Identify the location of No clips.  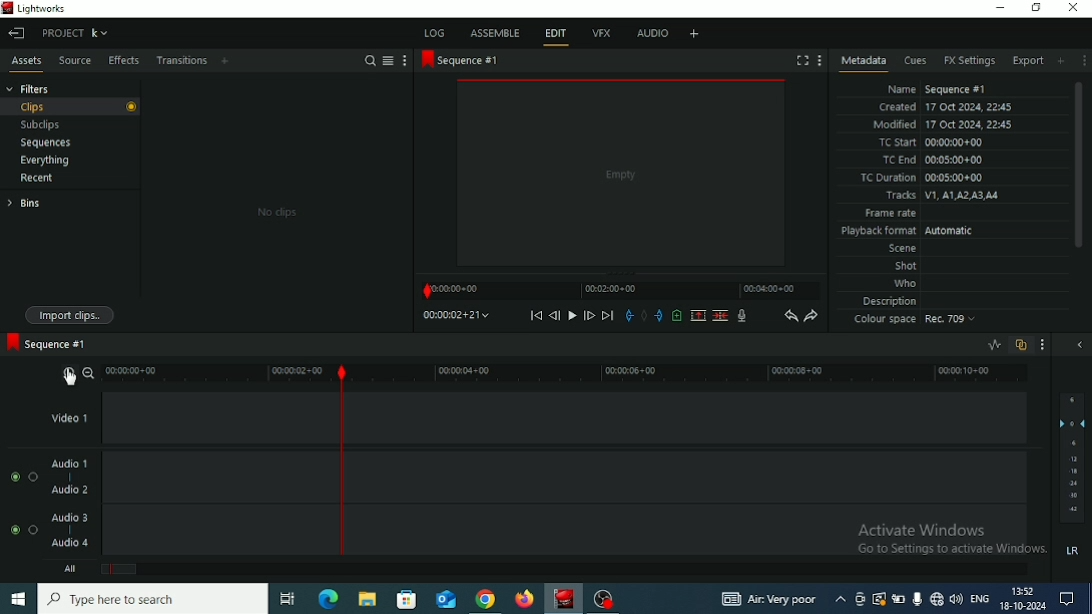
(278, 212).